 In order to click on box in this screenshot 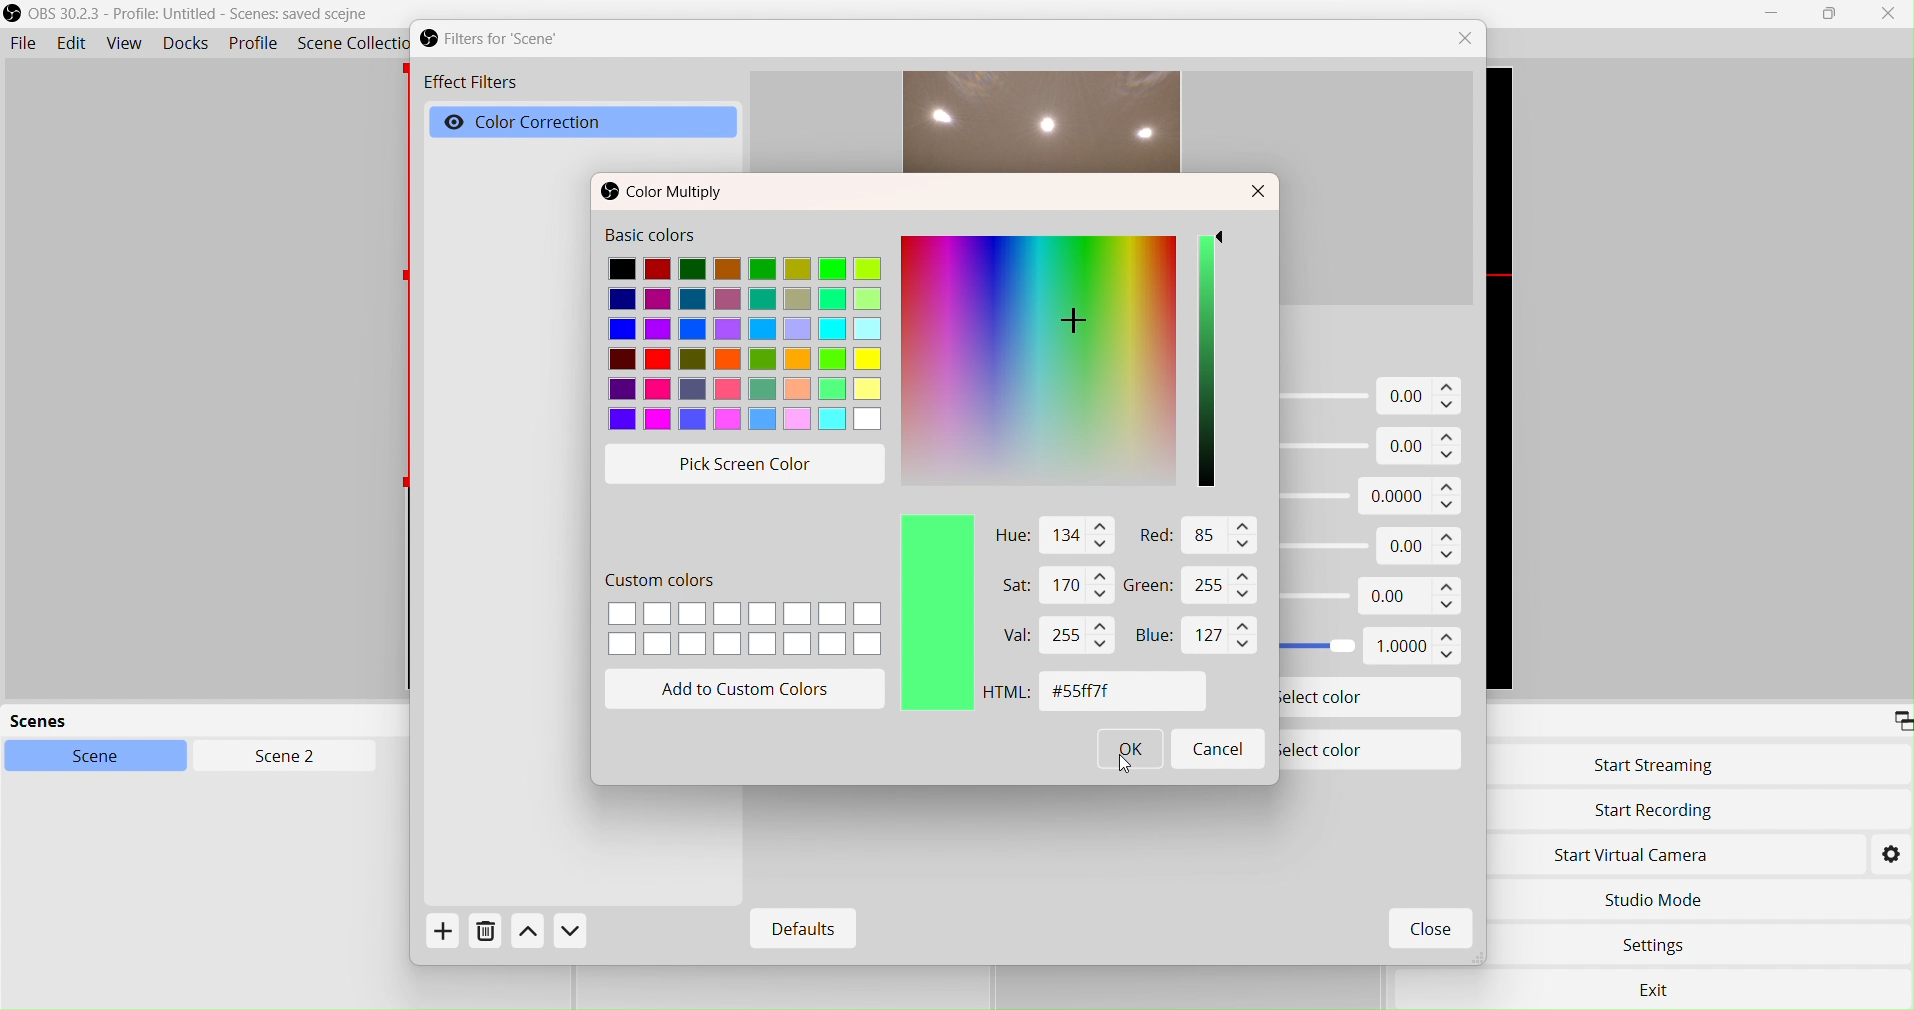, I will do `click(1833, 15)`.